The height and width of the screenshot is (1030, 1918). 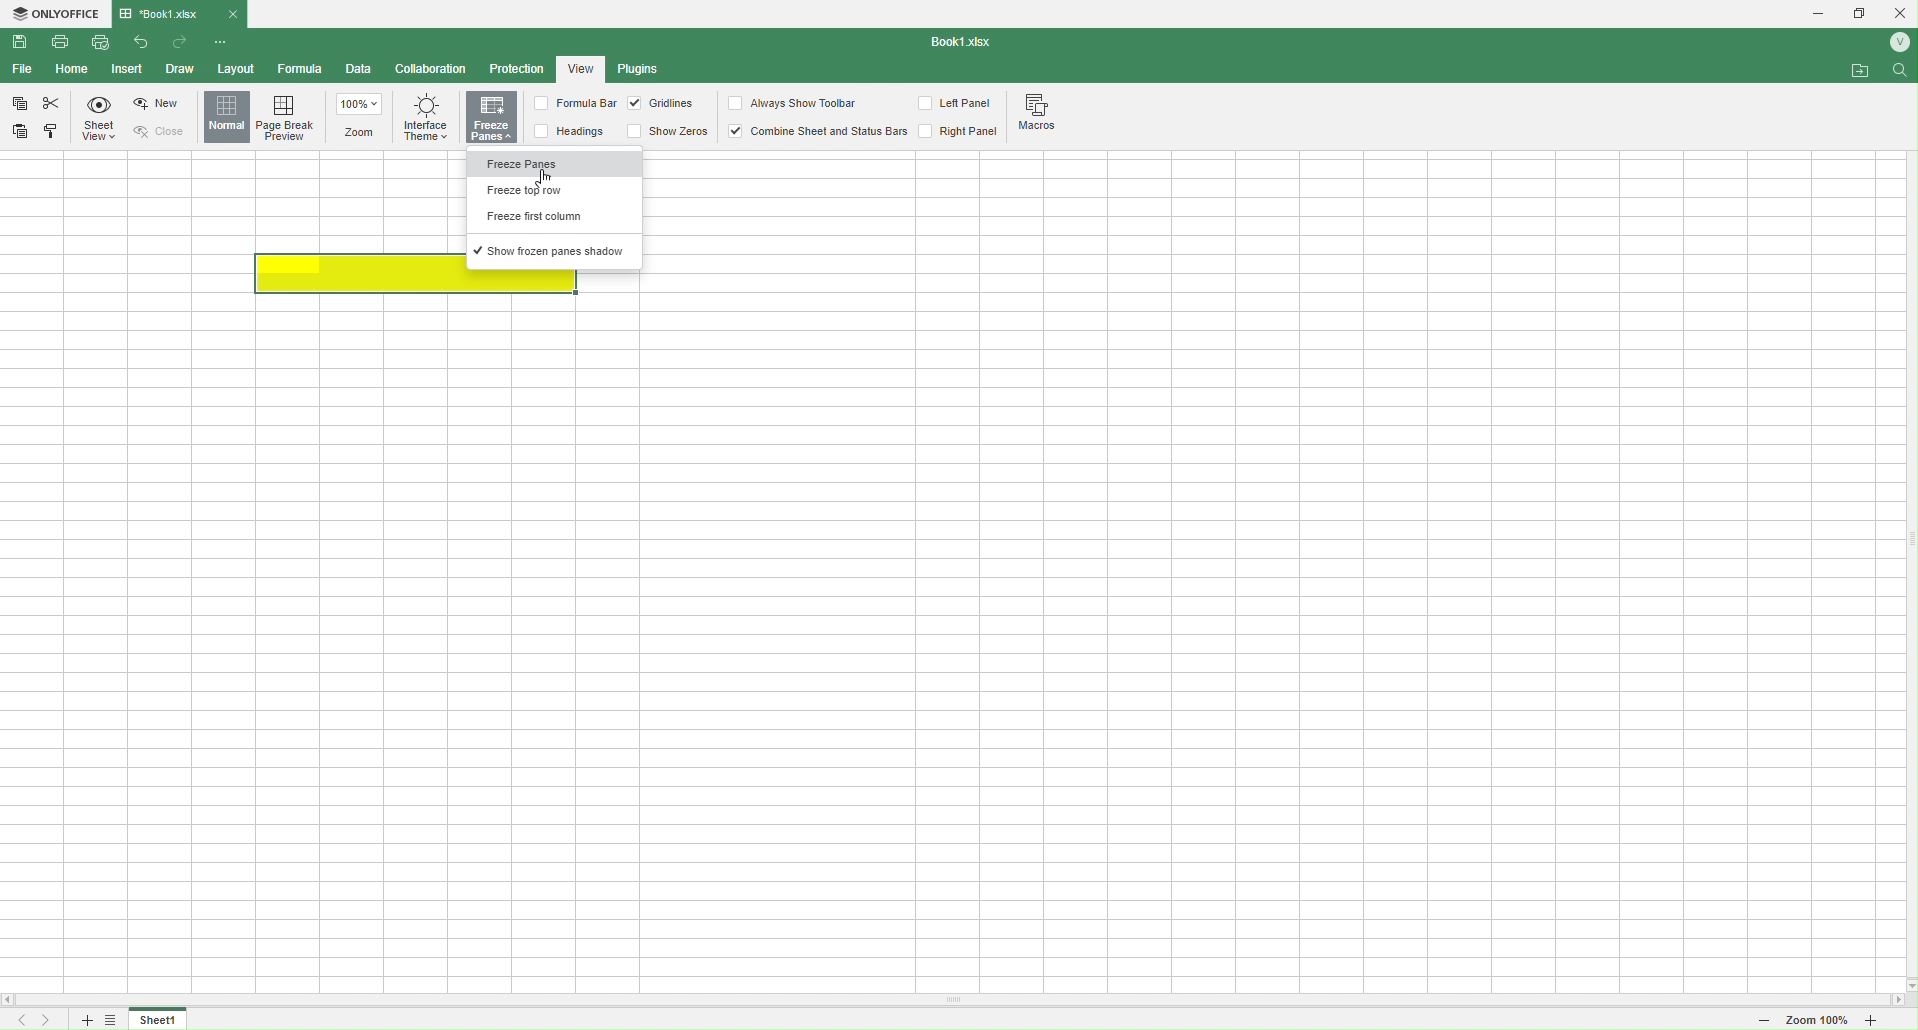 What do you see at coordinates (562, 168) in the screenshot?
I see `Cursor on freeze panes` at bounding box center [562, 168].